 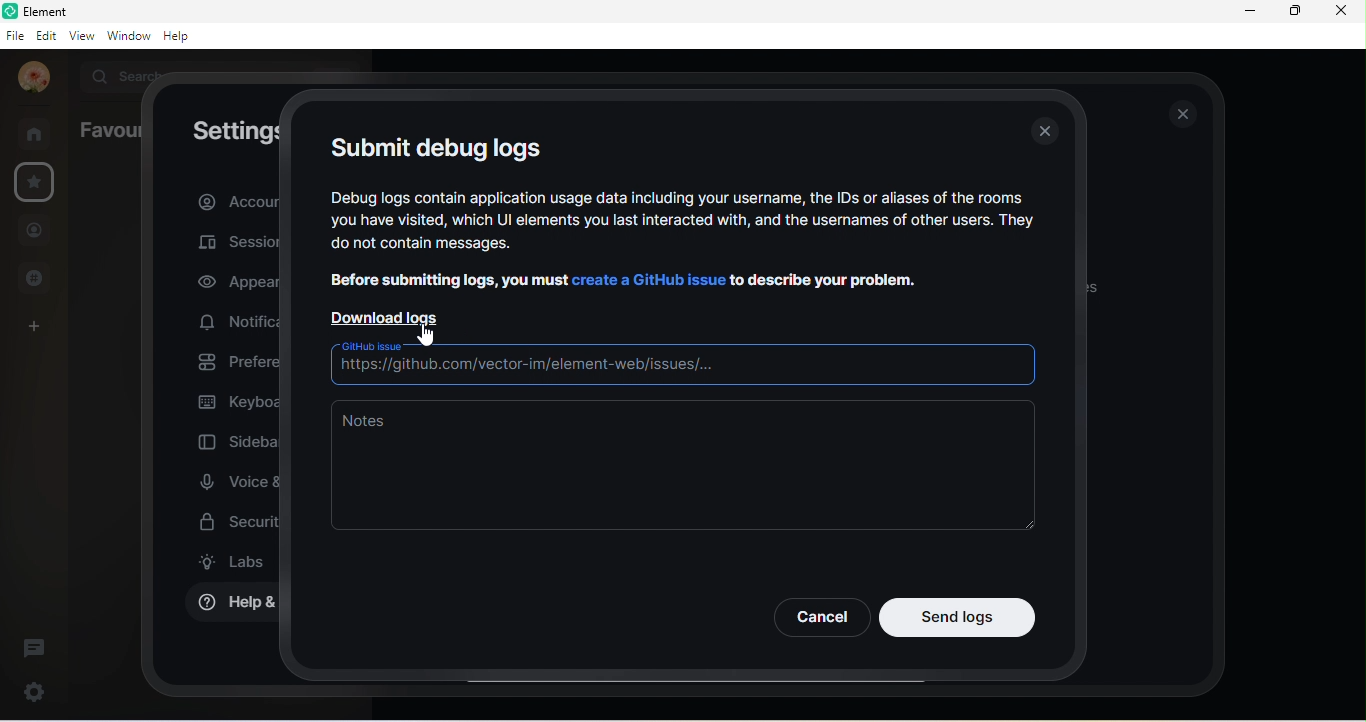 What do you see at coordinates (678, 196) in the screenshot?
I see `debug logs containt application usage data including your username, the IDs or aliases of` at bounding box center [678, 196].